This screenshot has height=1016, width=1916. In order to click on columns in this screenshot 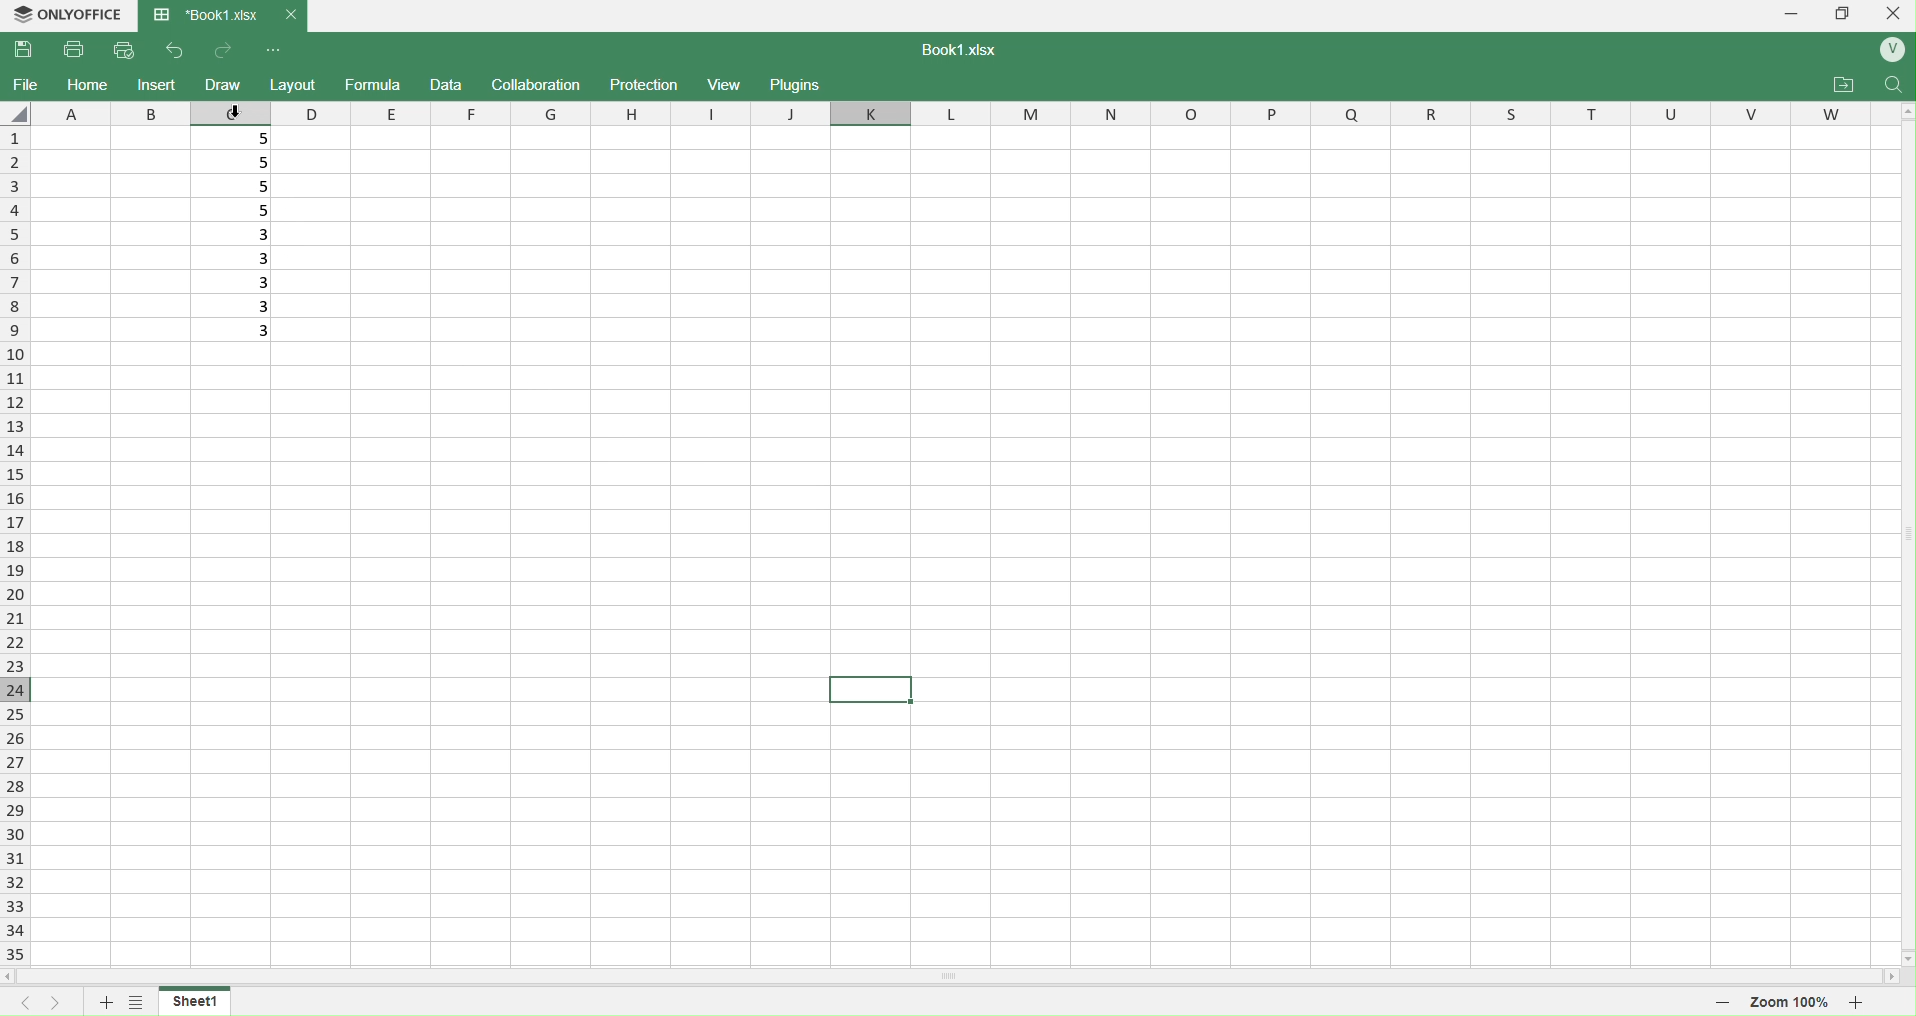, I will do `click(951, 110)`.